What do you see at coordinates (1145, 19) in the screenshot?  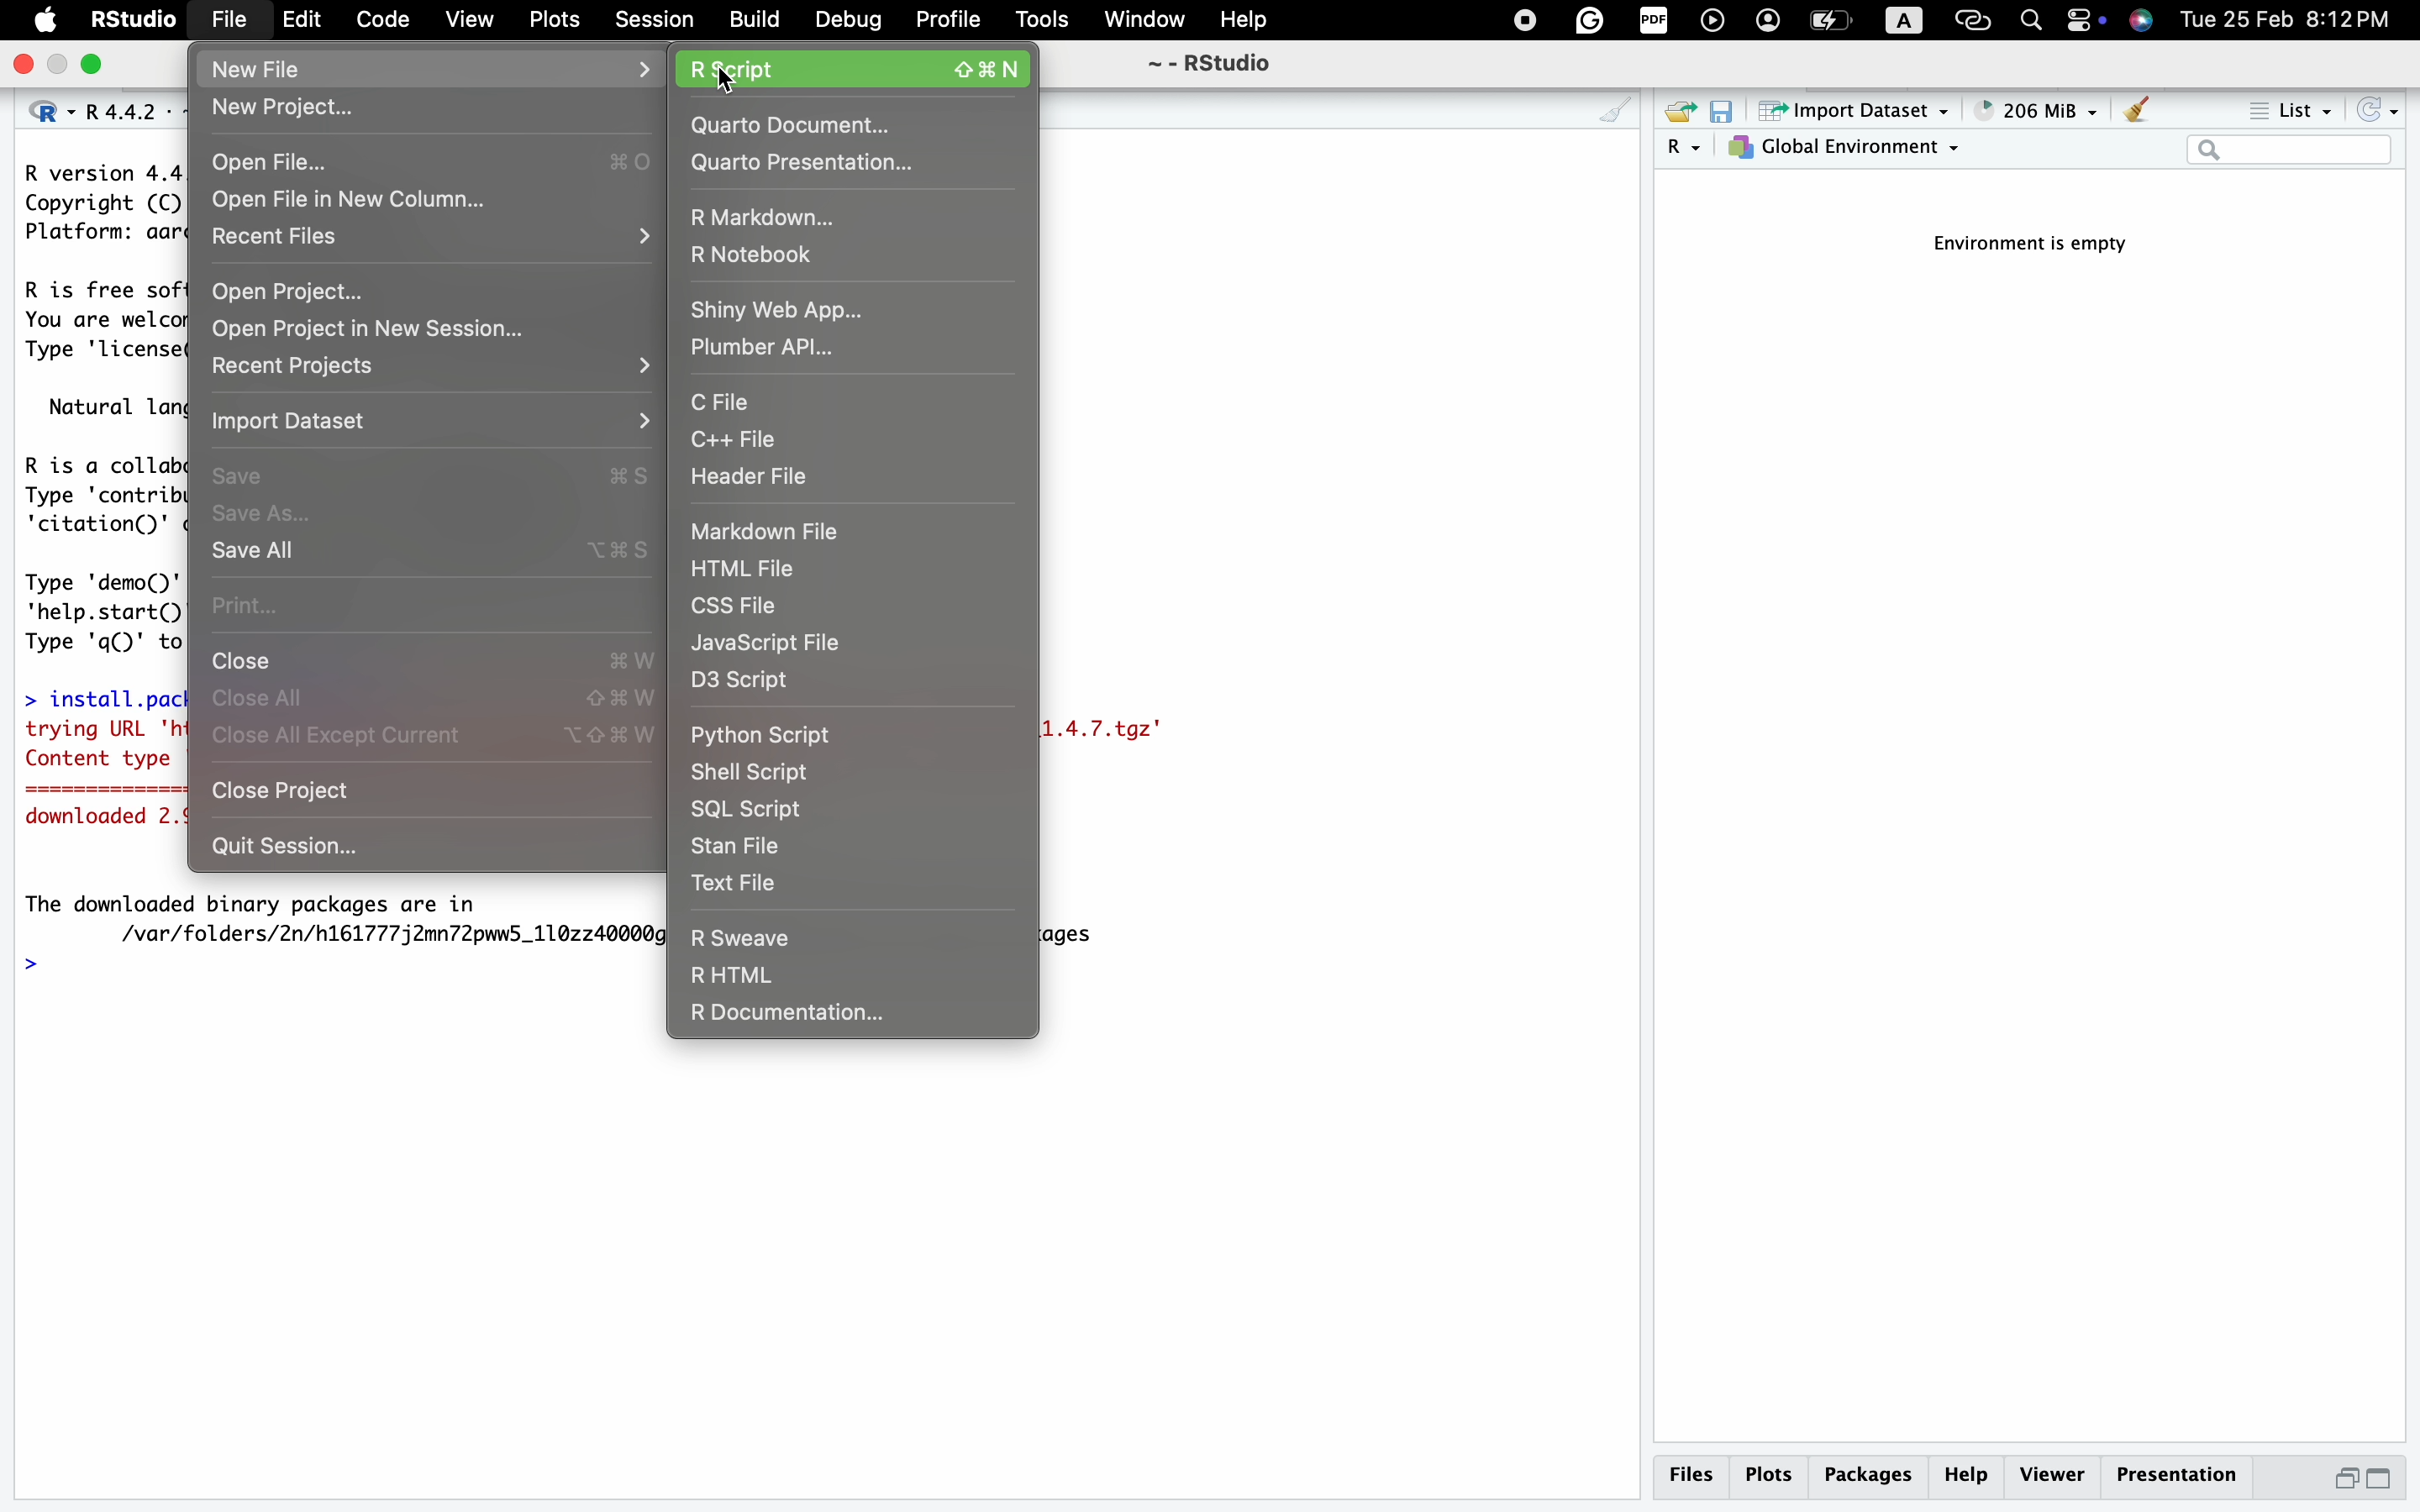 I see `window` at bounding box center [1145, 19].